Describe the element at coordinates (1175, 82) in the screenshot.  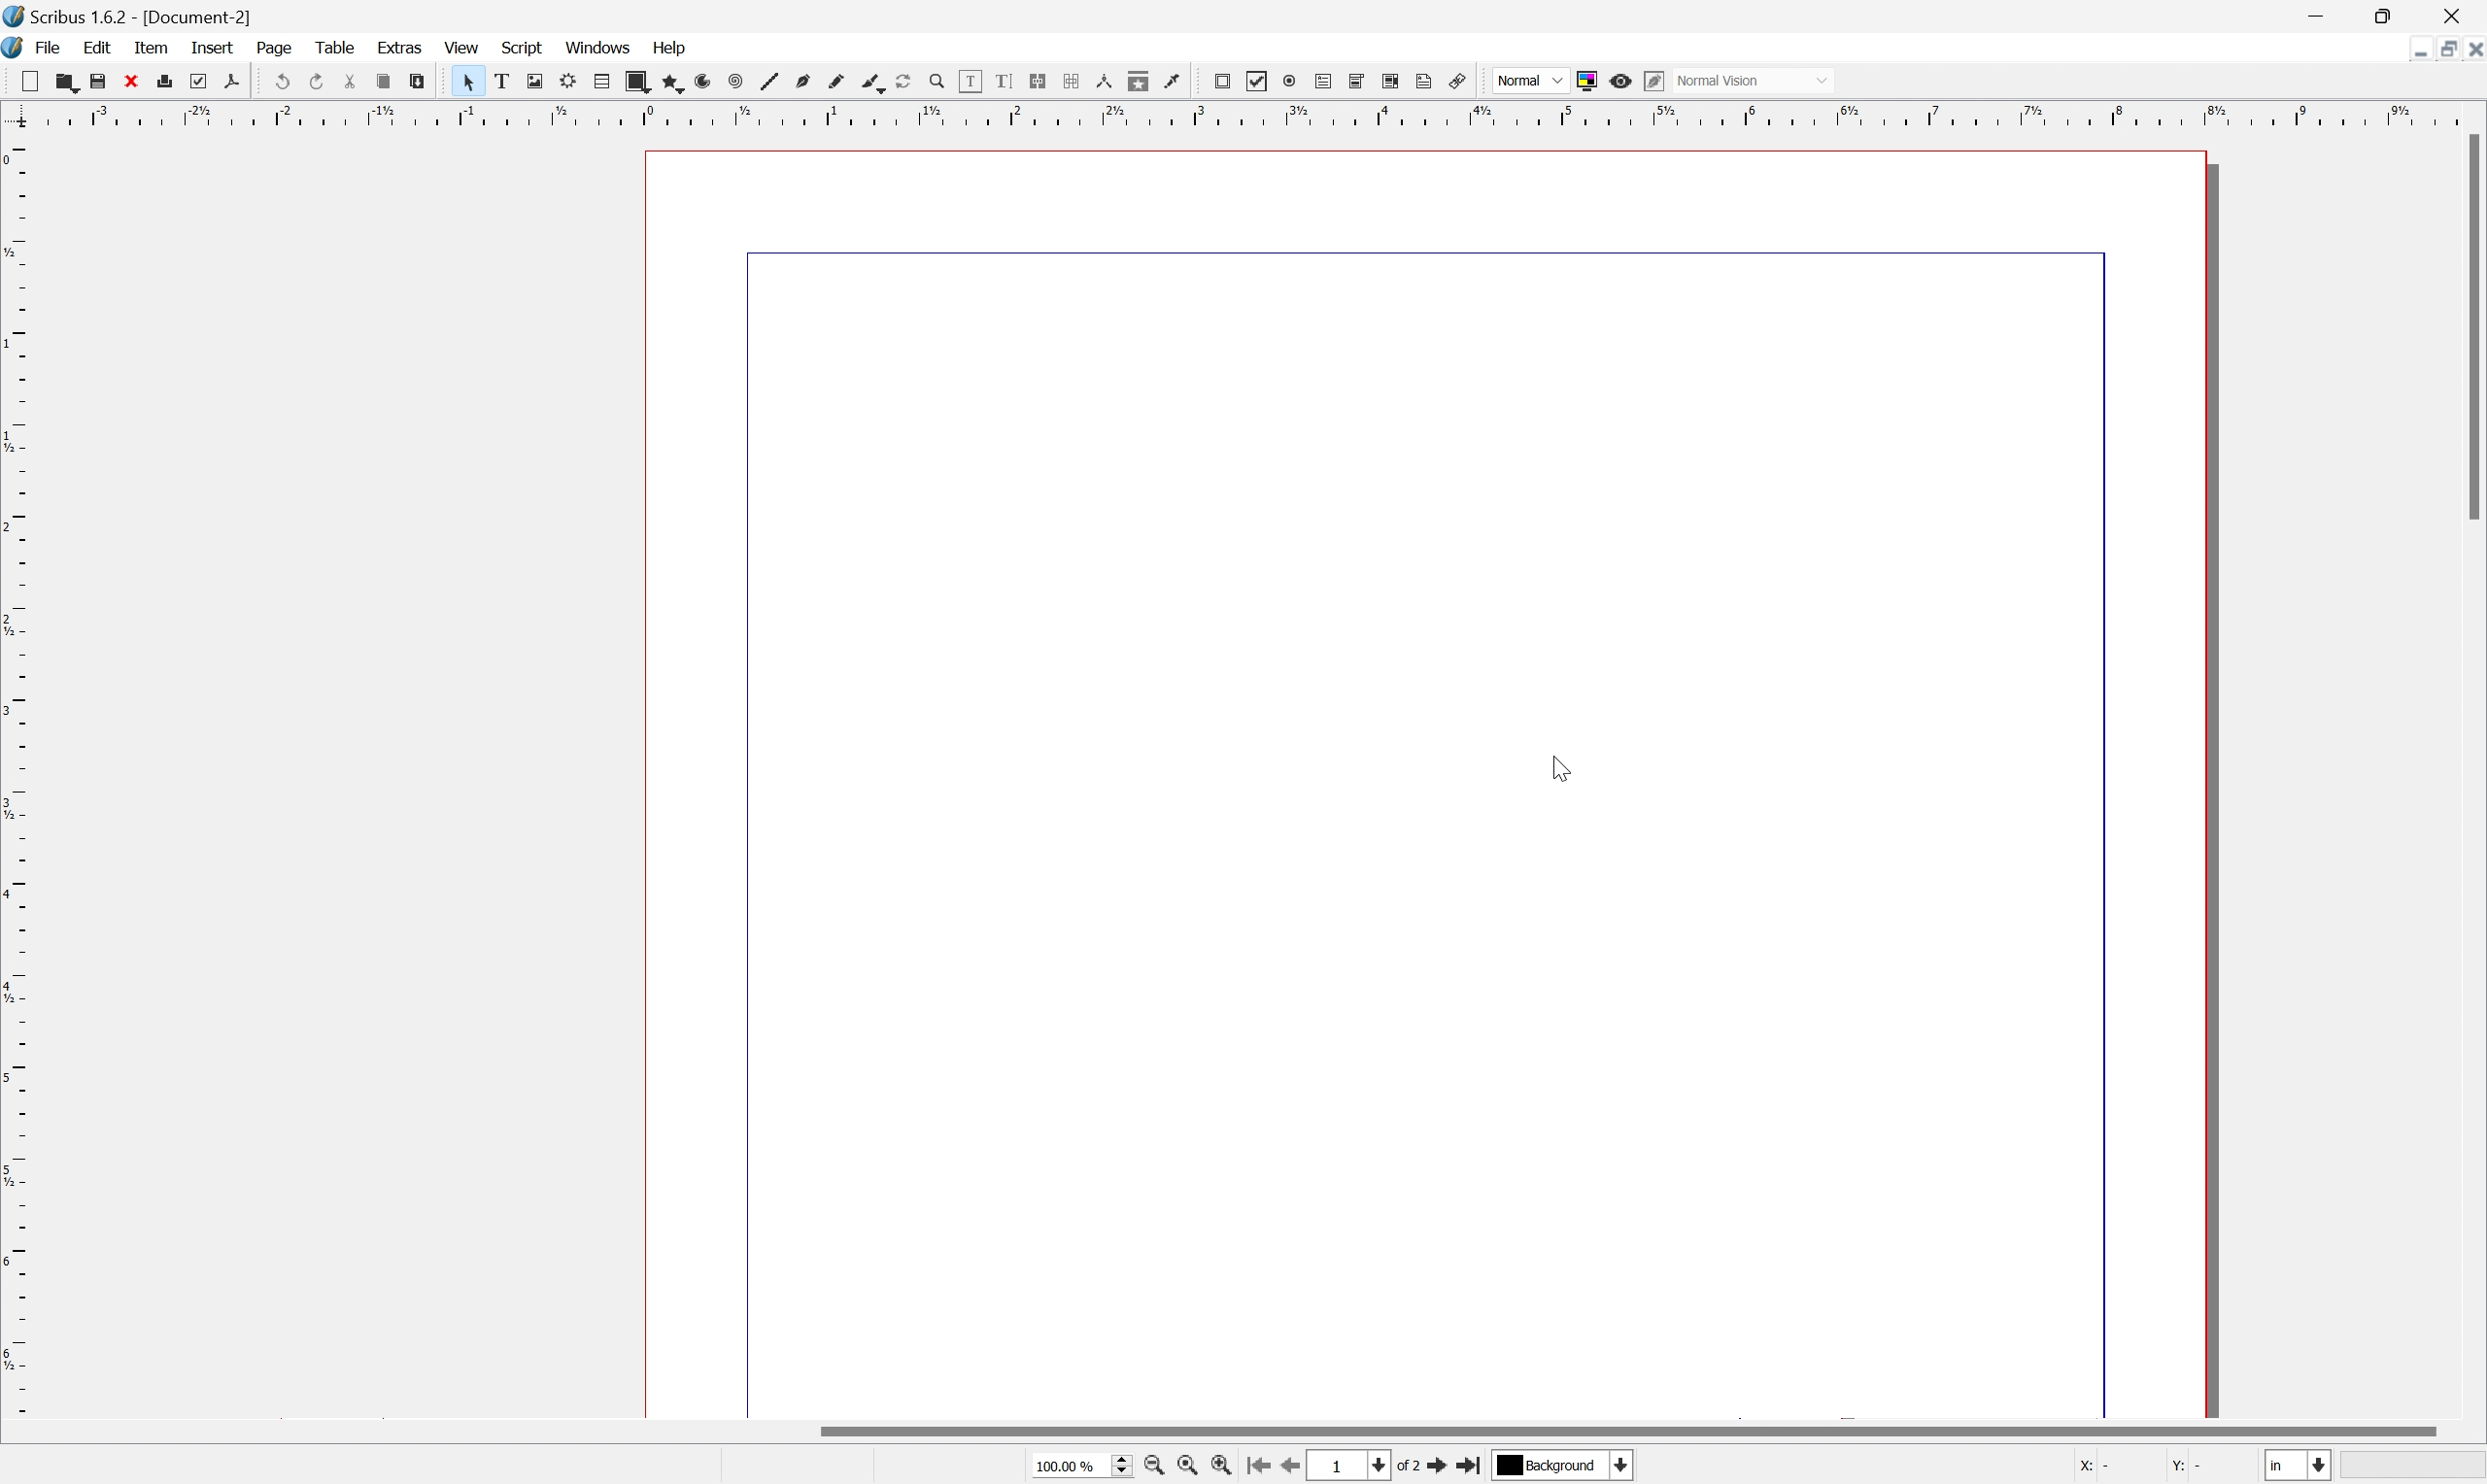
I see `Eye dropper` at that location.